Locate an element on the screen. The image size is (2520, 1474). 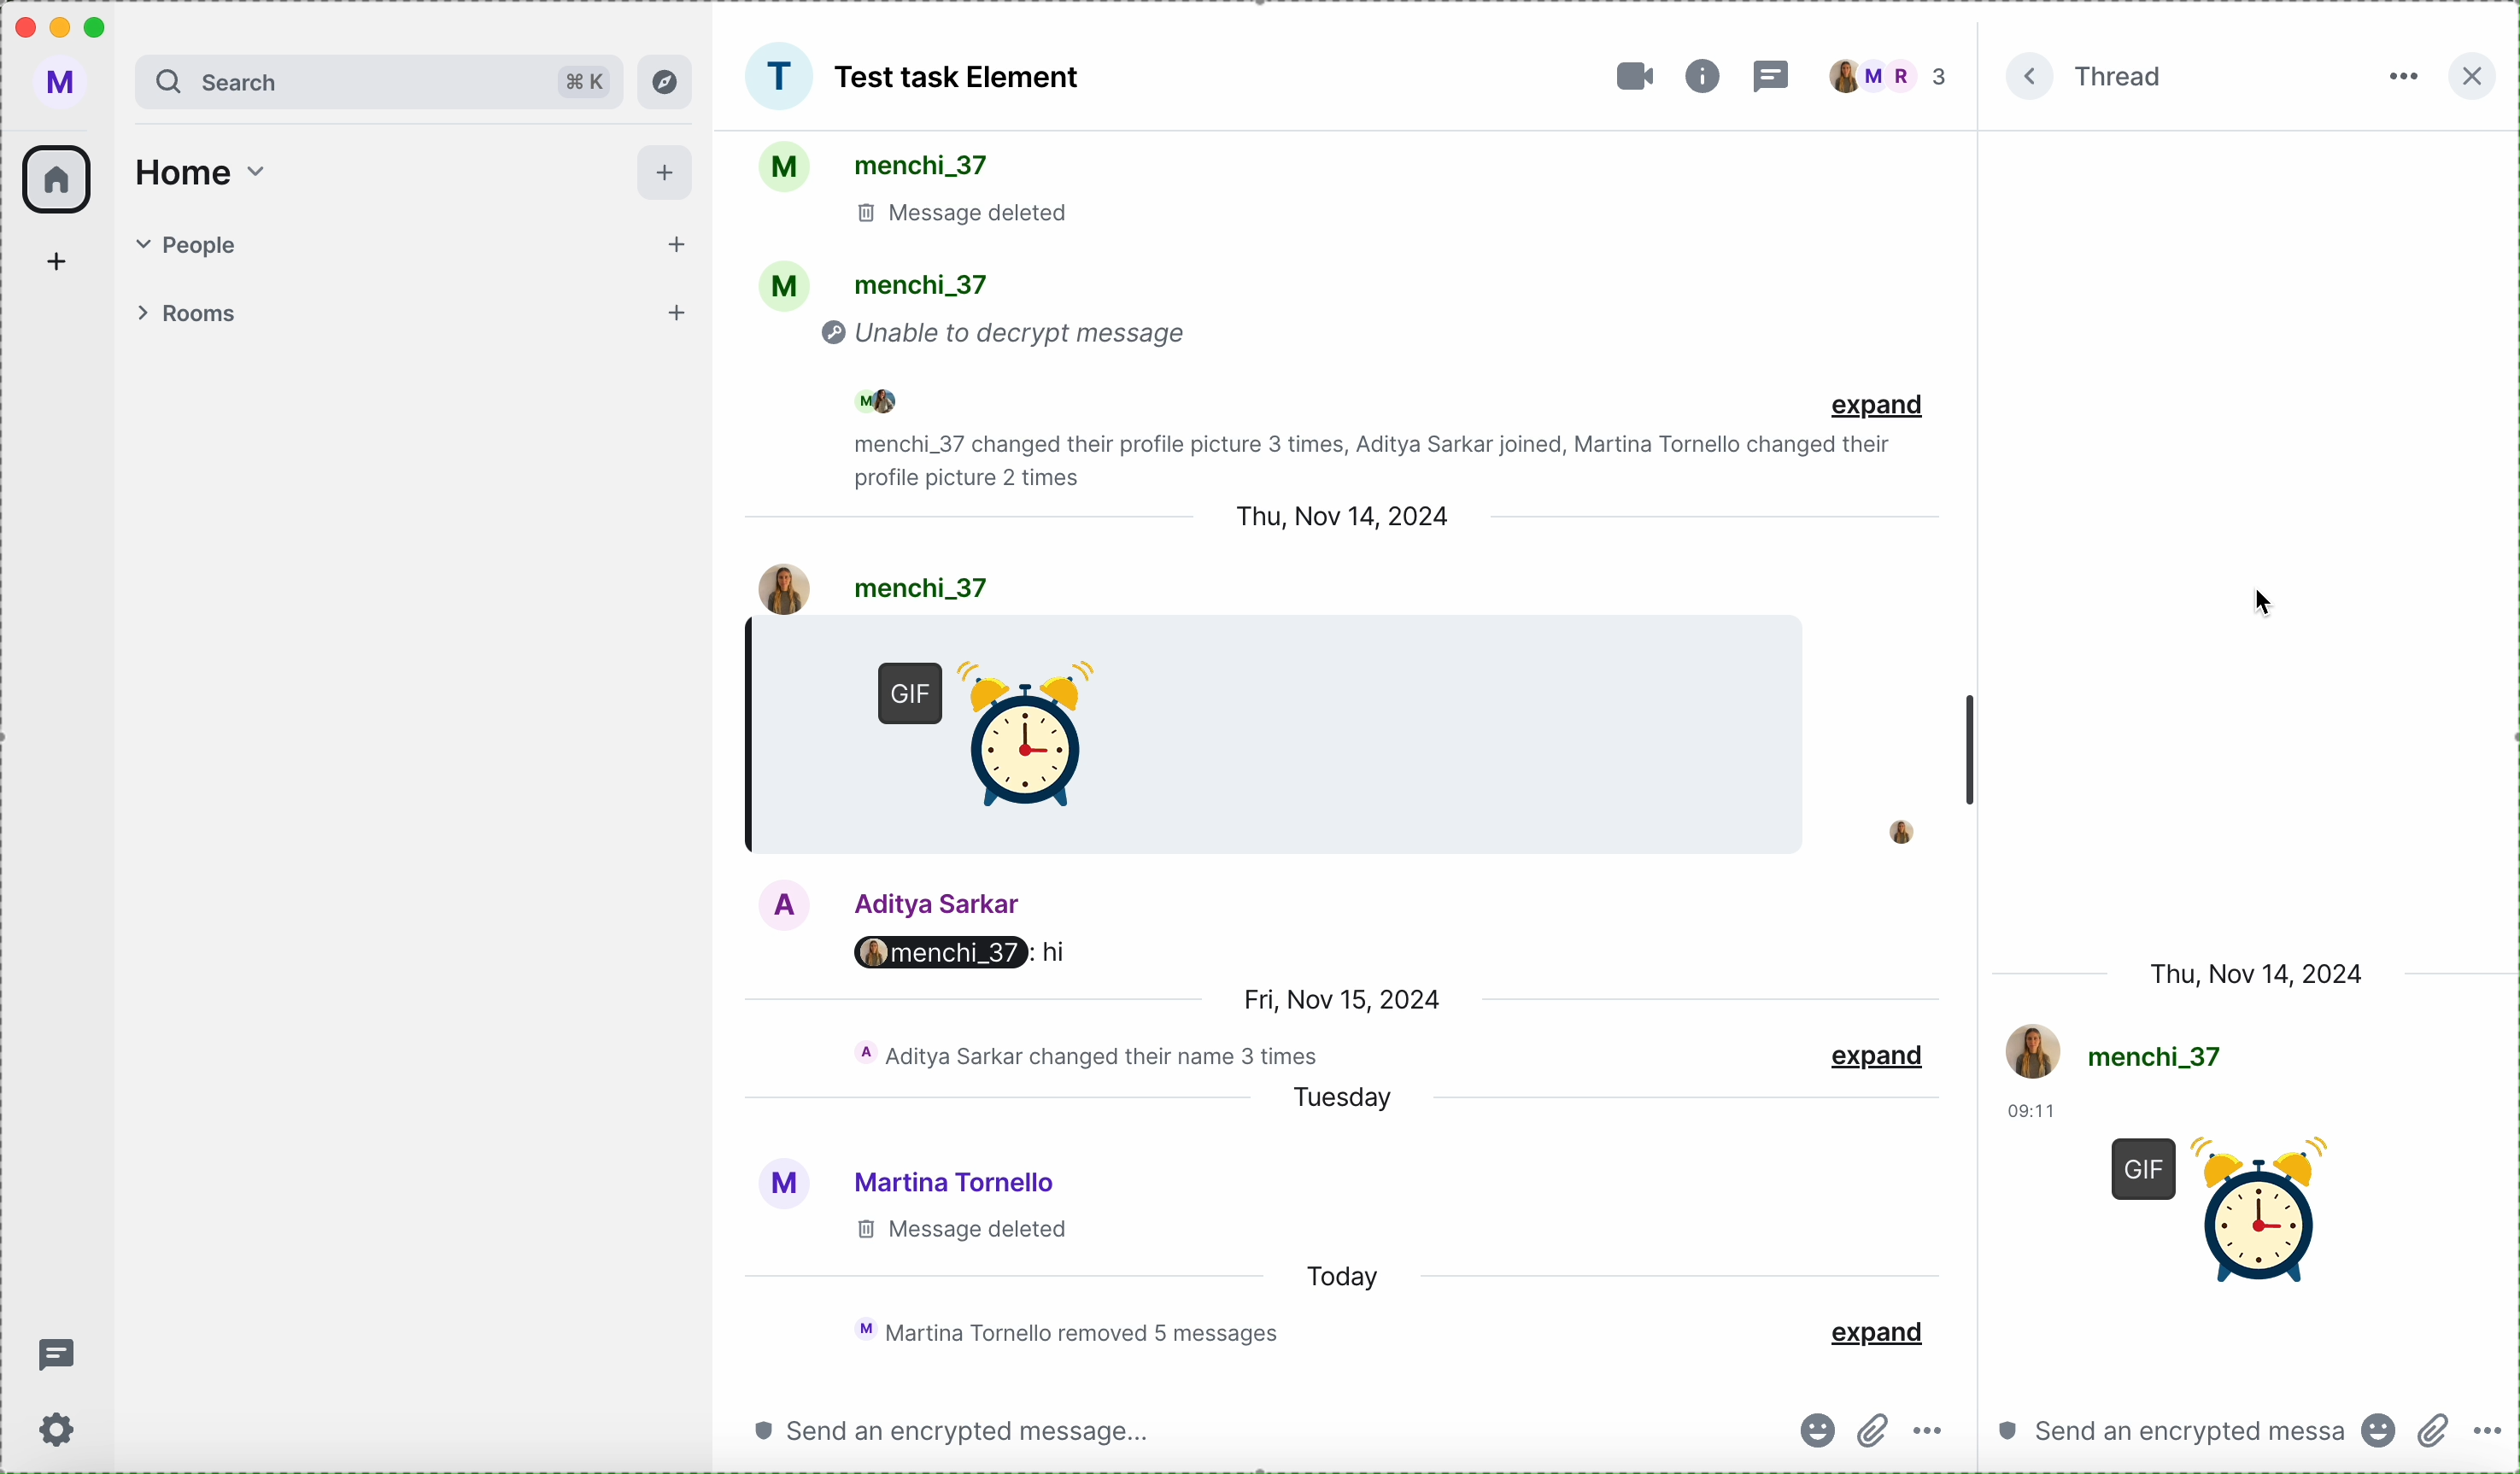
settings is located at coordinates (61, 1432).